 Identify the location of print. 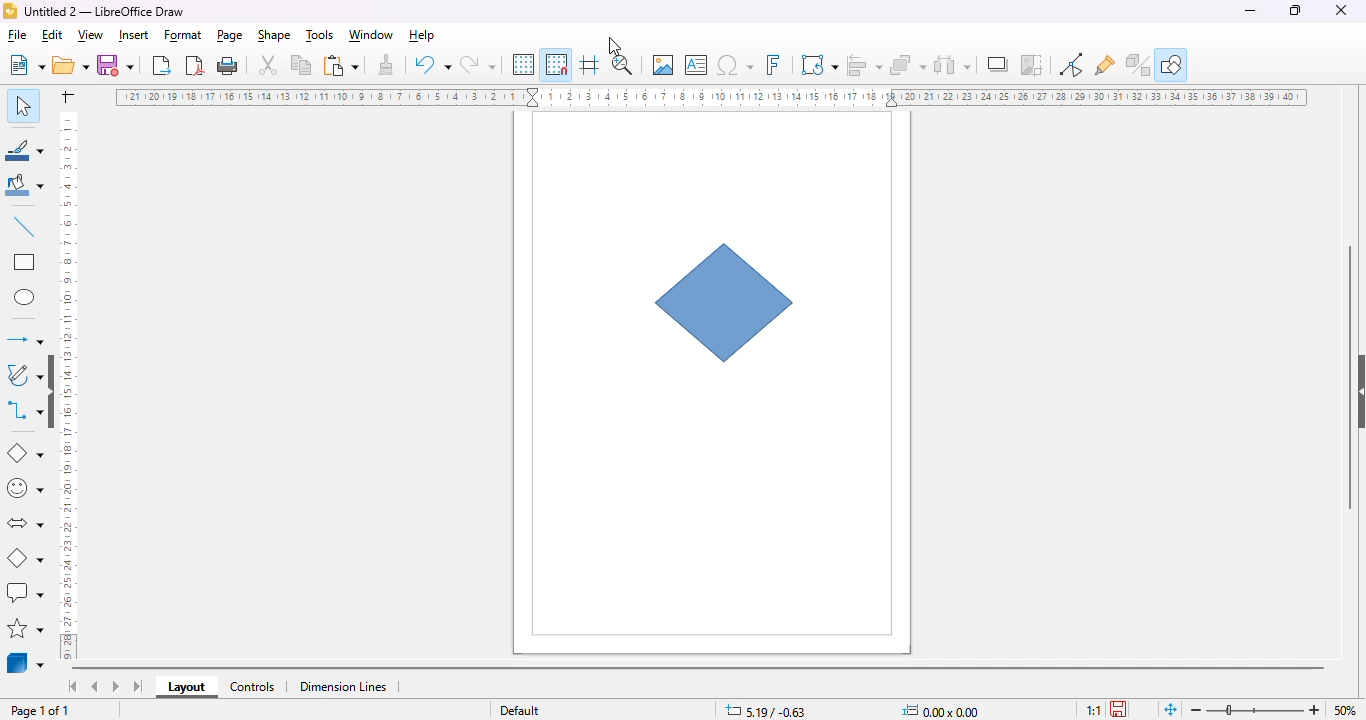
(228, 66).